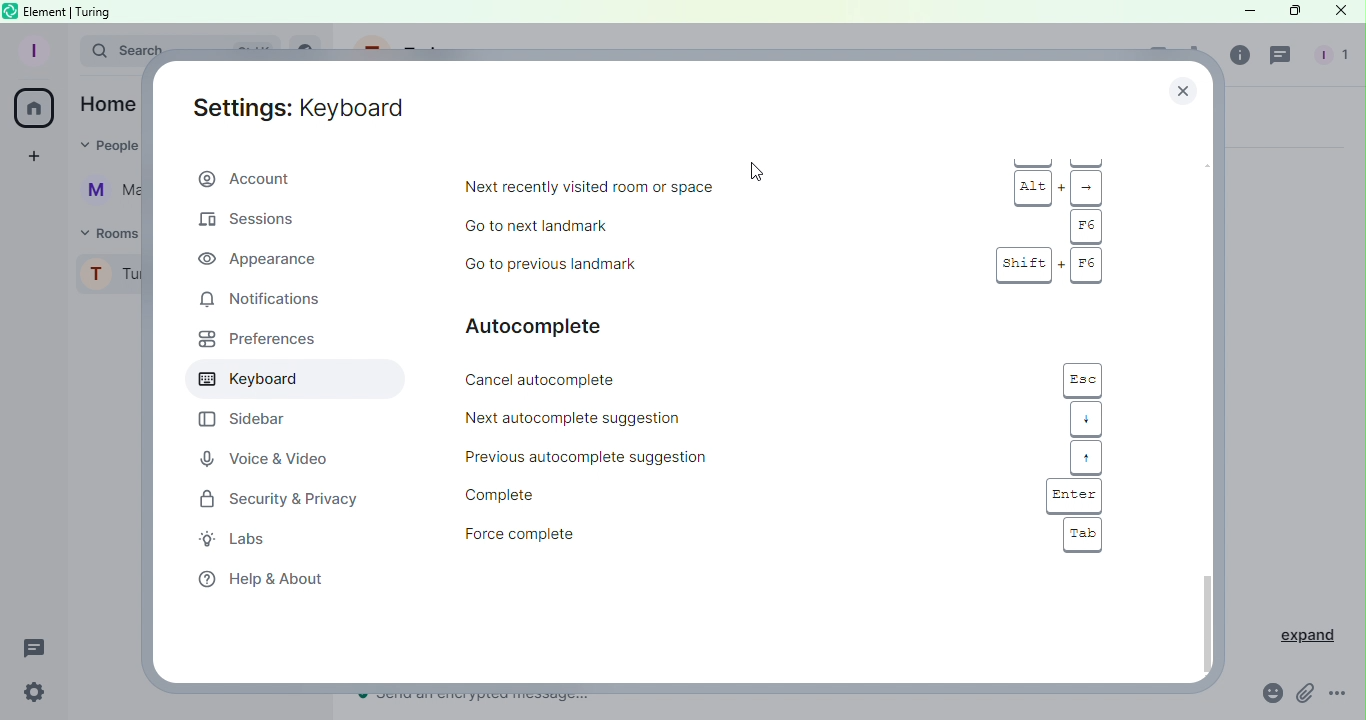 The height and width of the screenshot is (720, 1366). I want to click on Expand, so click(1299, 635).